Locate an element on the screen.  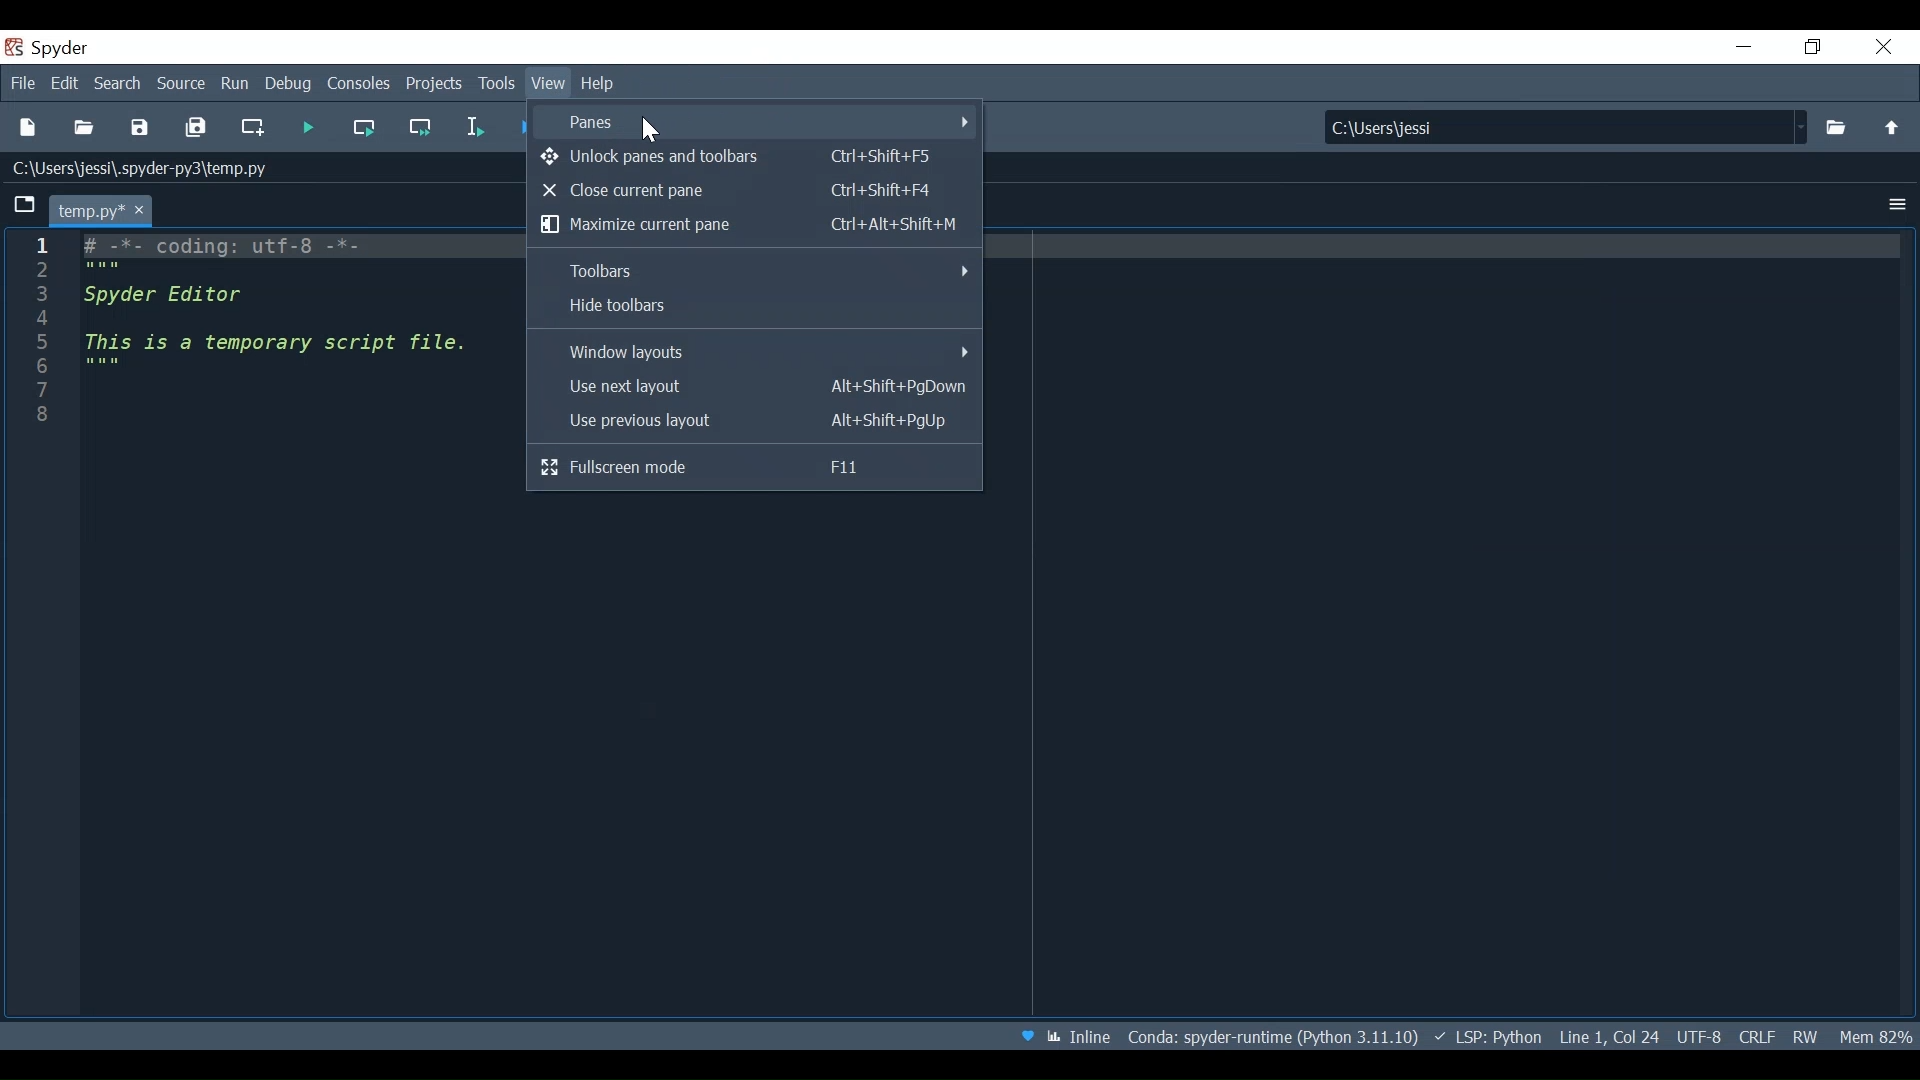
Save File is located at coordinates (140, 129).